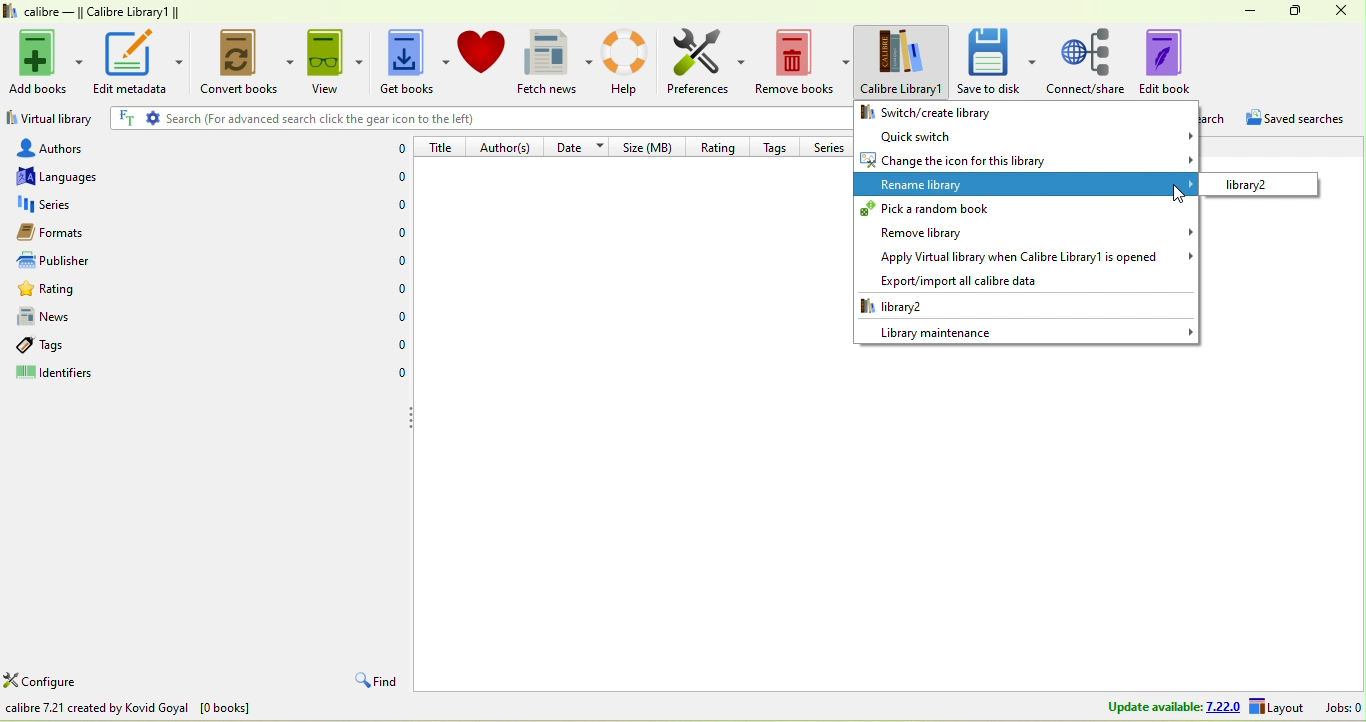 The height and width of the screenshot is (722, 1366). I want to click on edit book, so click(1179, 60).